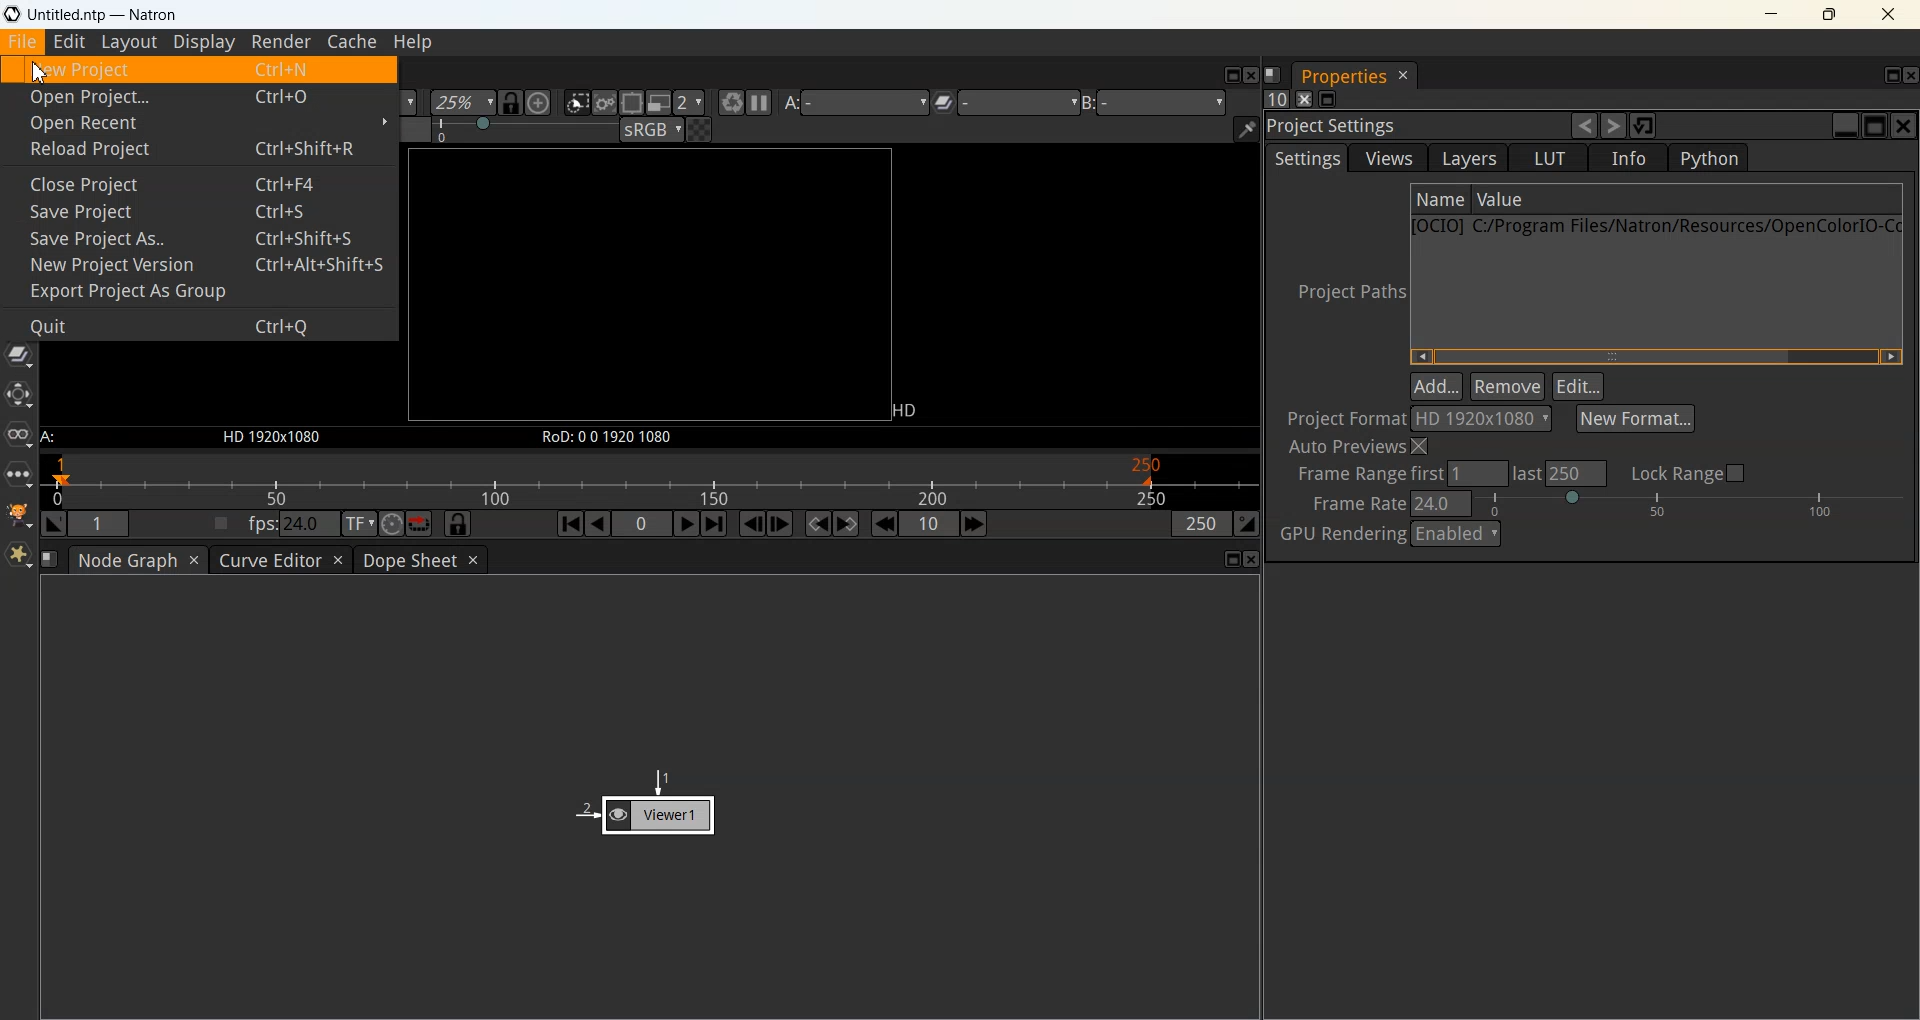 Image resolution: width=1920 pixels, height=1020 pixels. Describe the element at coordinates (1629, 158) in the screenshot. I see `Info` at that location.